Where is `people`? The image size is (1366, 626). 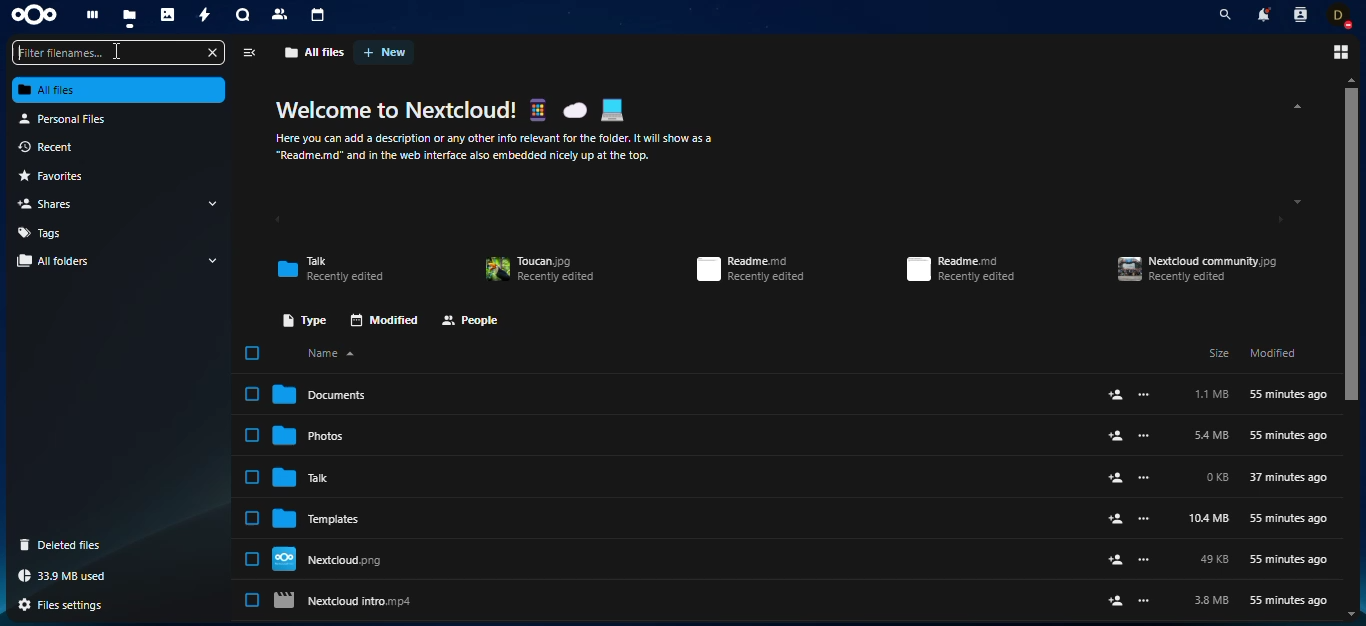
people is located at coordinates (471, 322).